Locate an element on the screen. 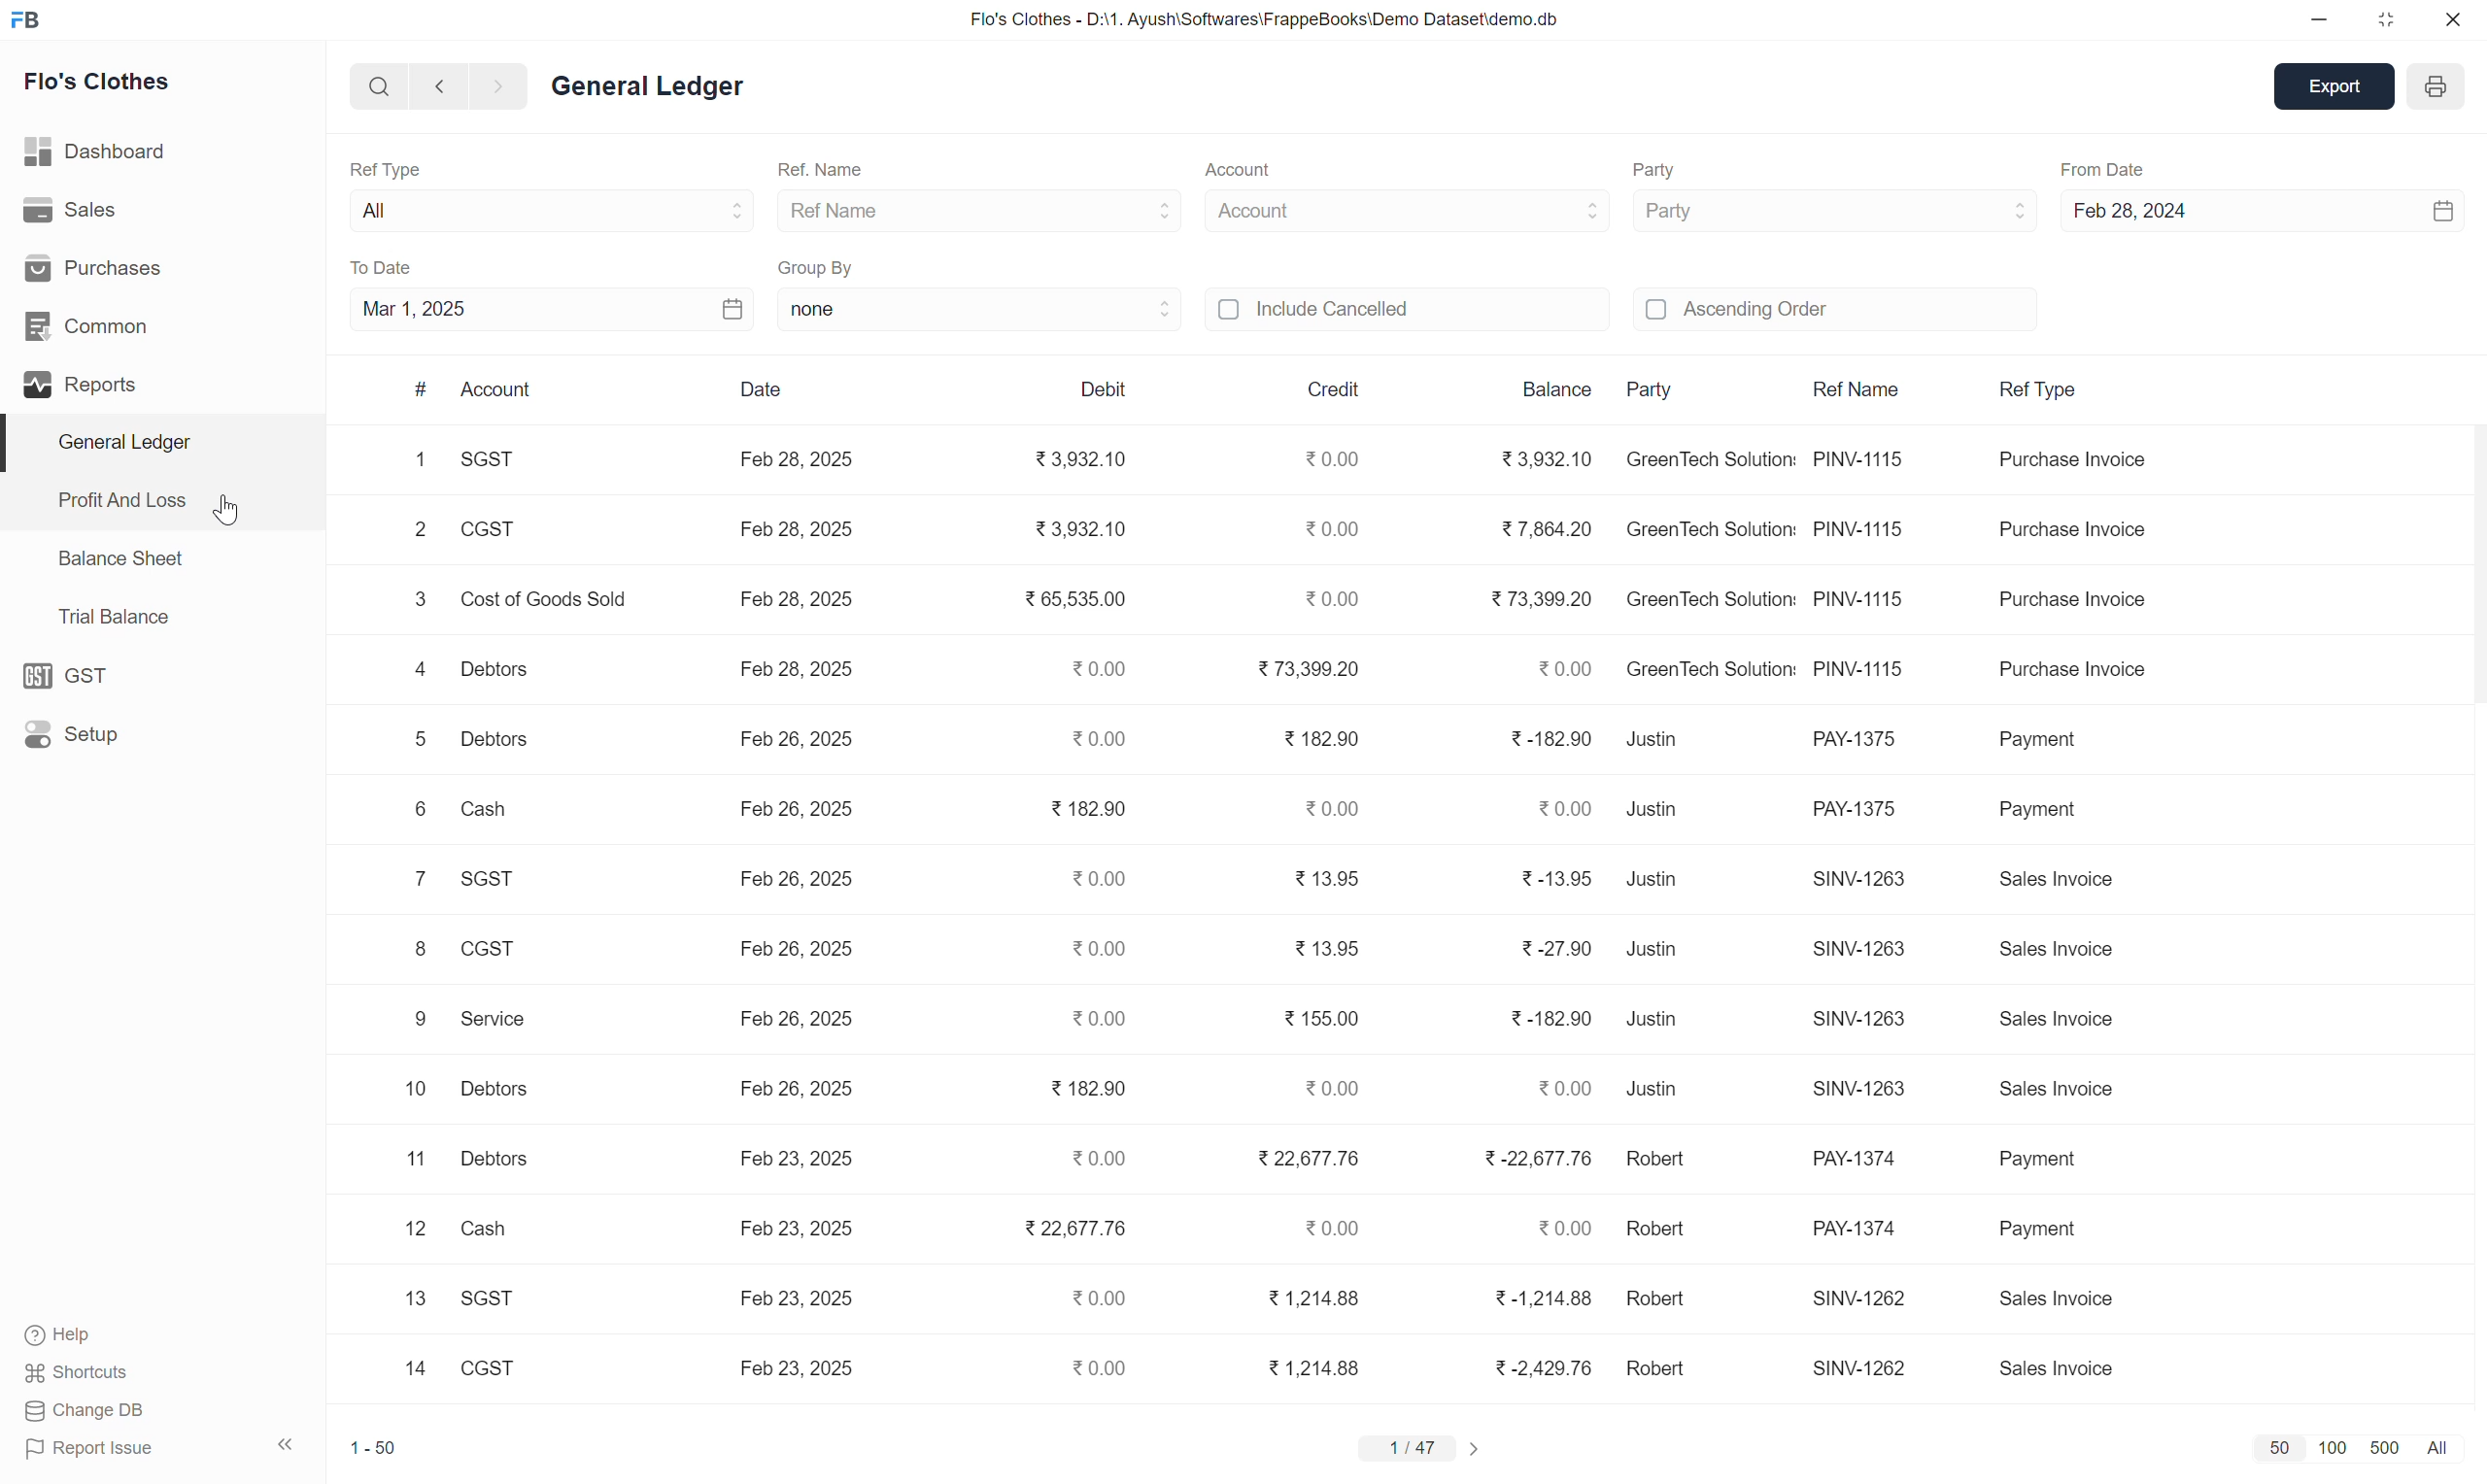 This screenshot has height=1484, width=2487. General Ledger is located at coordinates (656, 92).